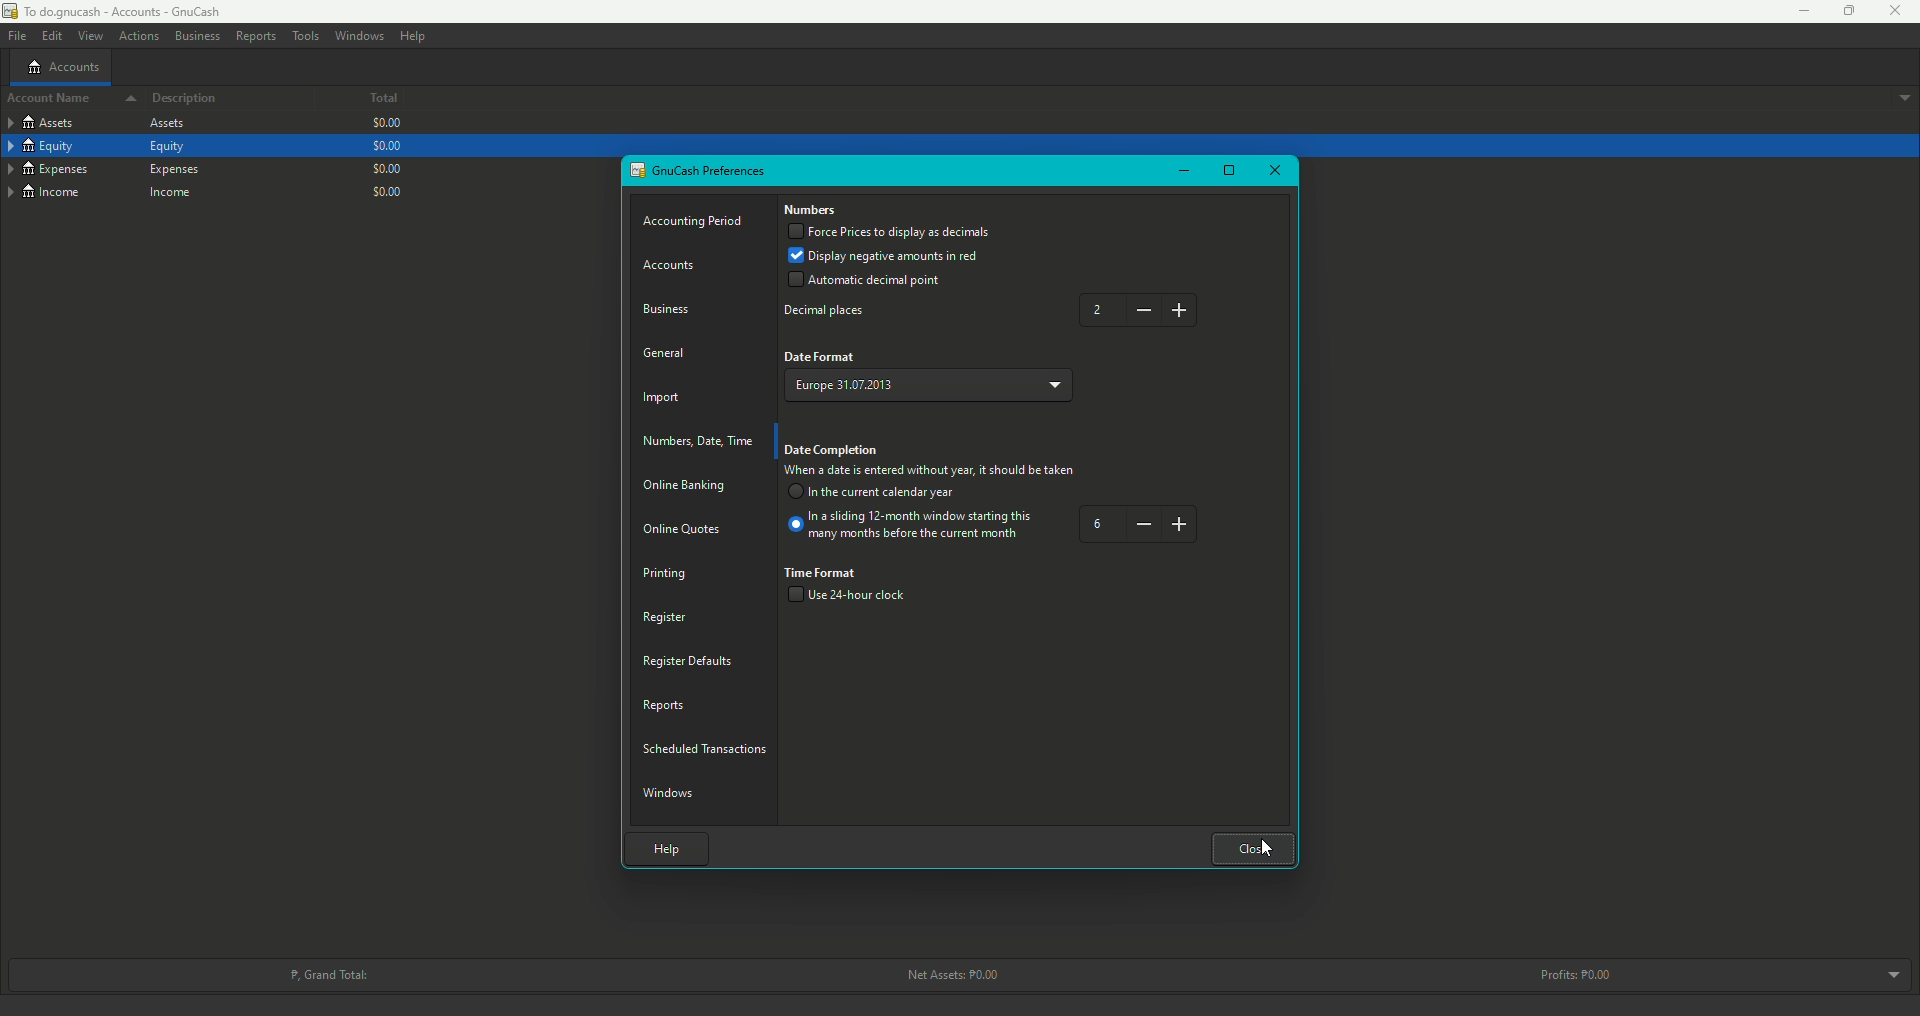 The height and width of the screenshot is (1016, 1920). What do you see at coordinates (66, 100) in the screenshot?
I see `Account name` at bounding box center [66, 100].